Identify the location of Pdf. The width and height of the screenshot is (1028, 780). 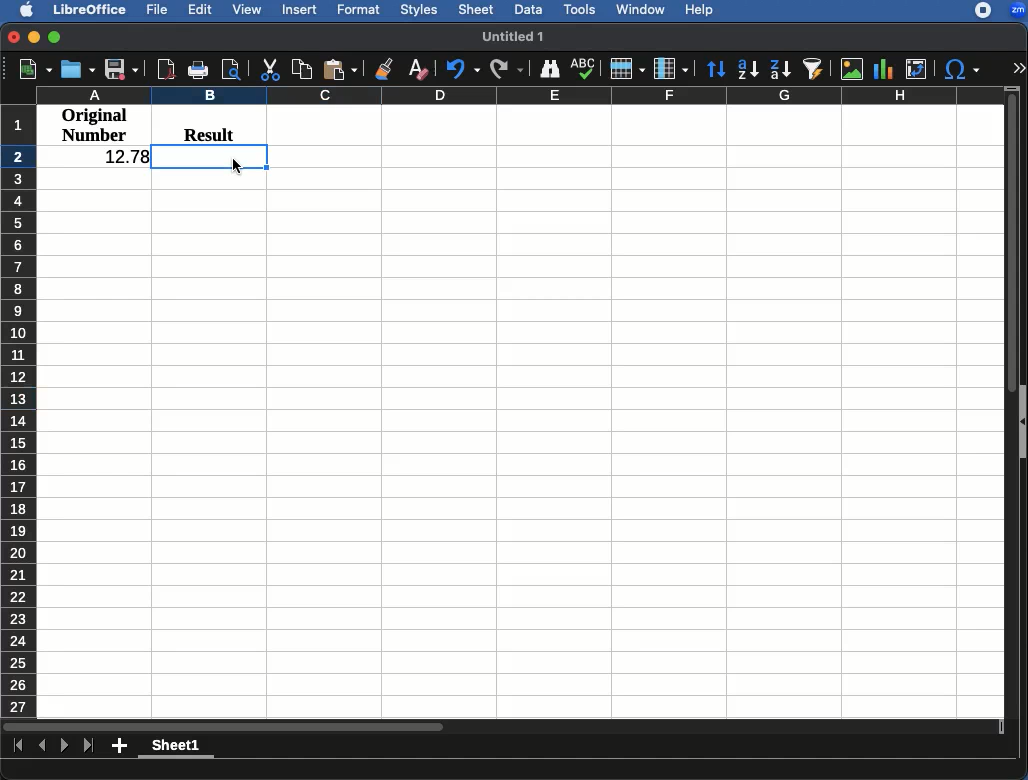
(165, 68).